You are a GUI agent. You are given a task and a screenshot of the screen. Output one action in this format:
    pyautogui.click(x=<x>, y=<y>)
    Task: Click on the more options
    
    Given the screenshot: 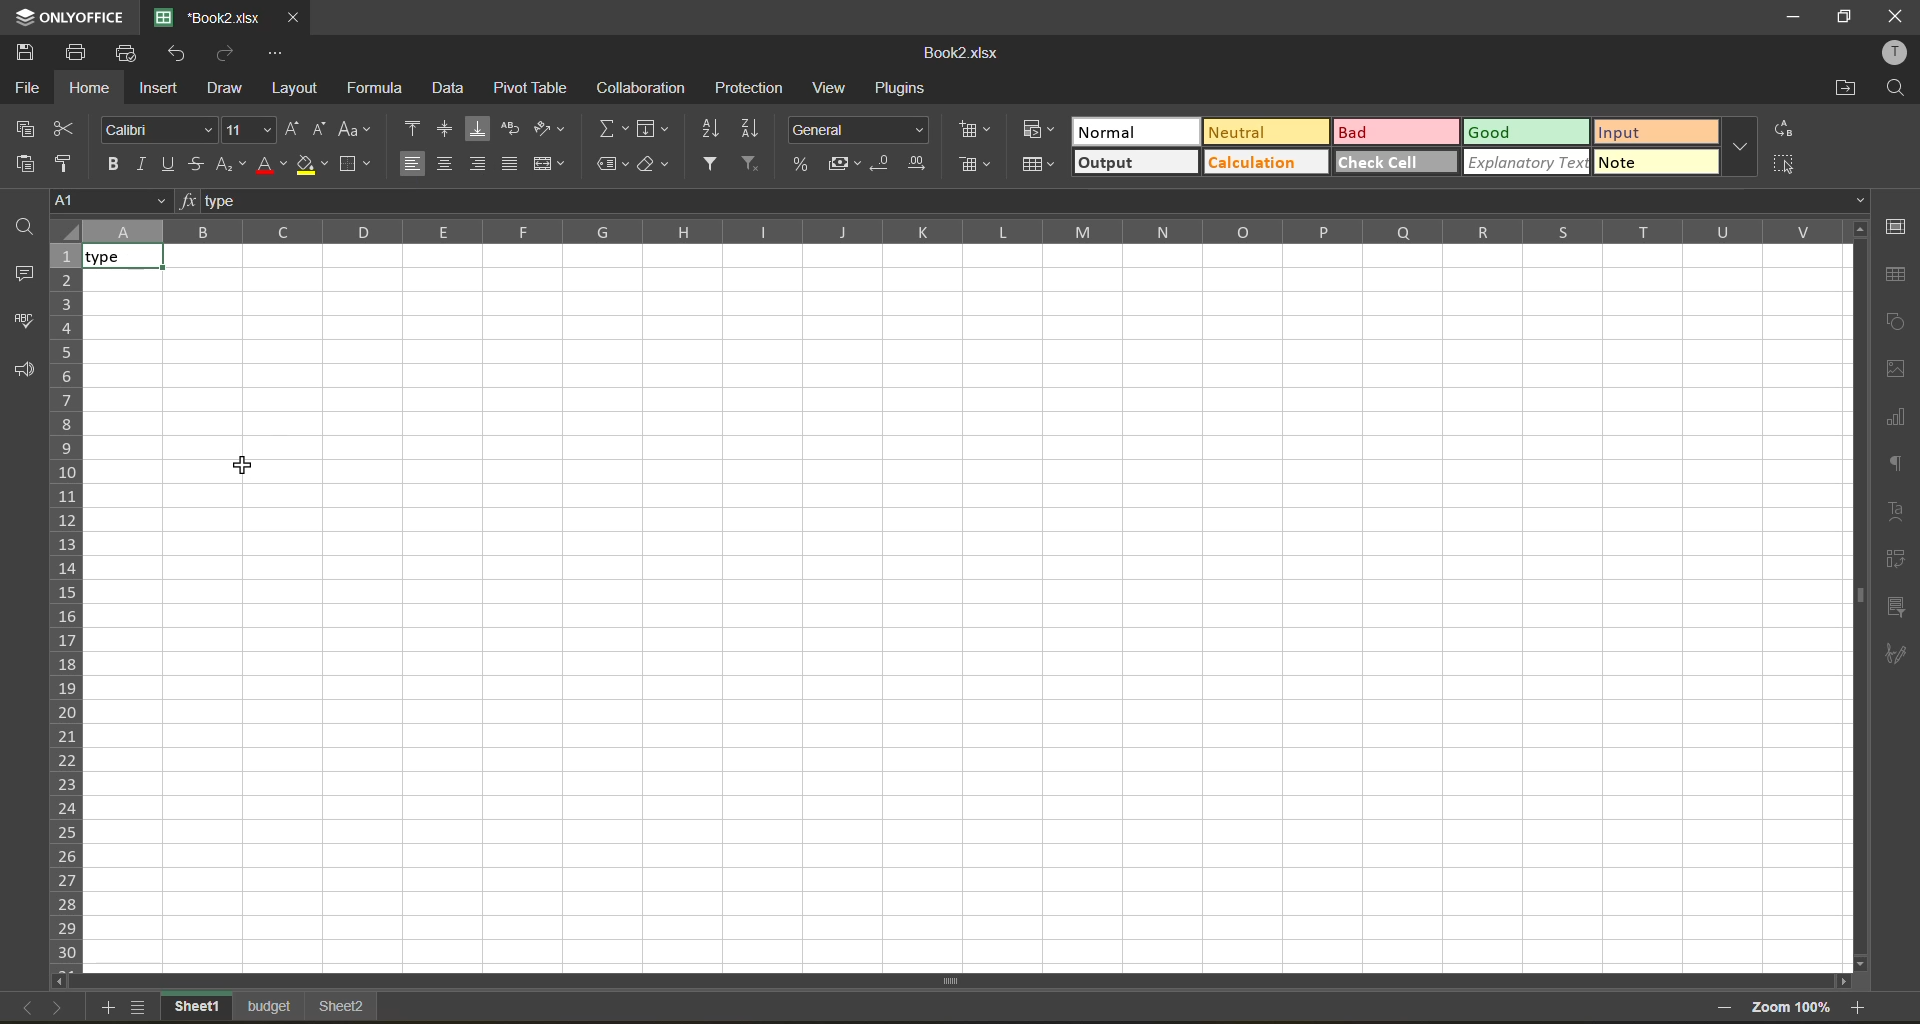 What is the action you would take?
    pyautogui.click(x=1741, y=146)
    